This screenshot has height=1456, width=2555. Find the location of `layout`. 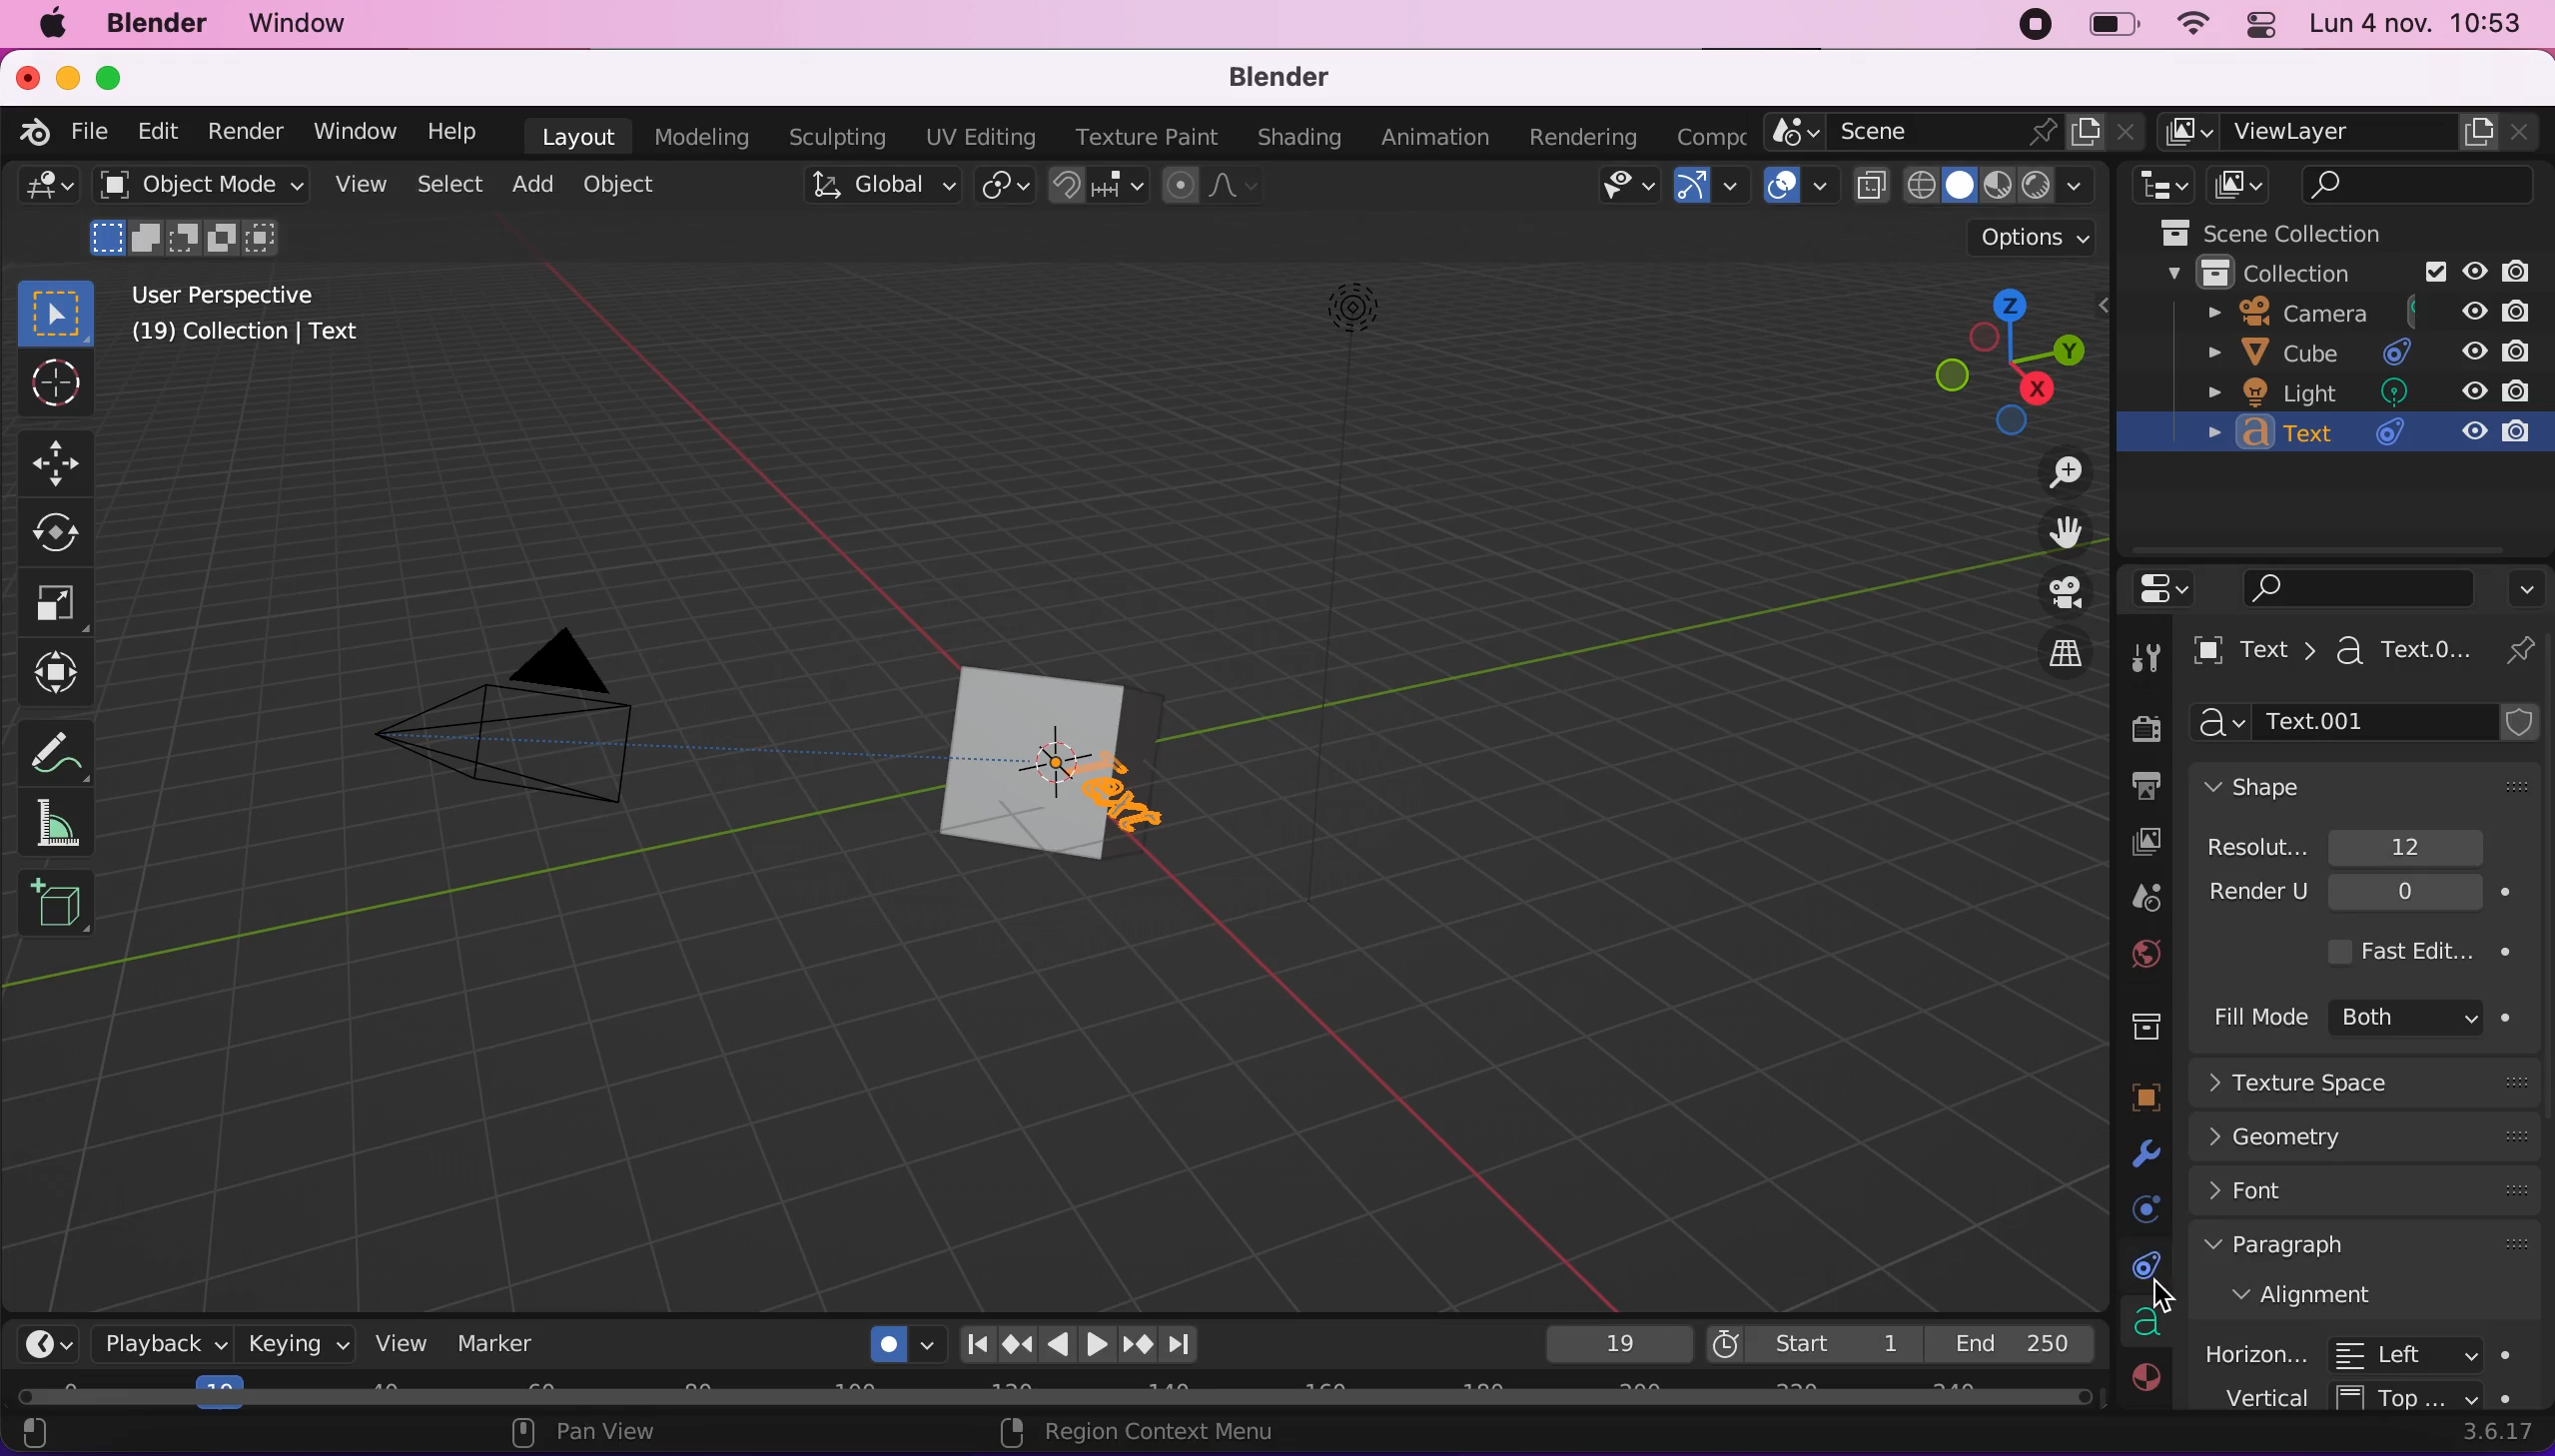

layout is located at coordinates (580, 134).